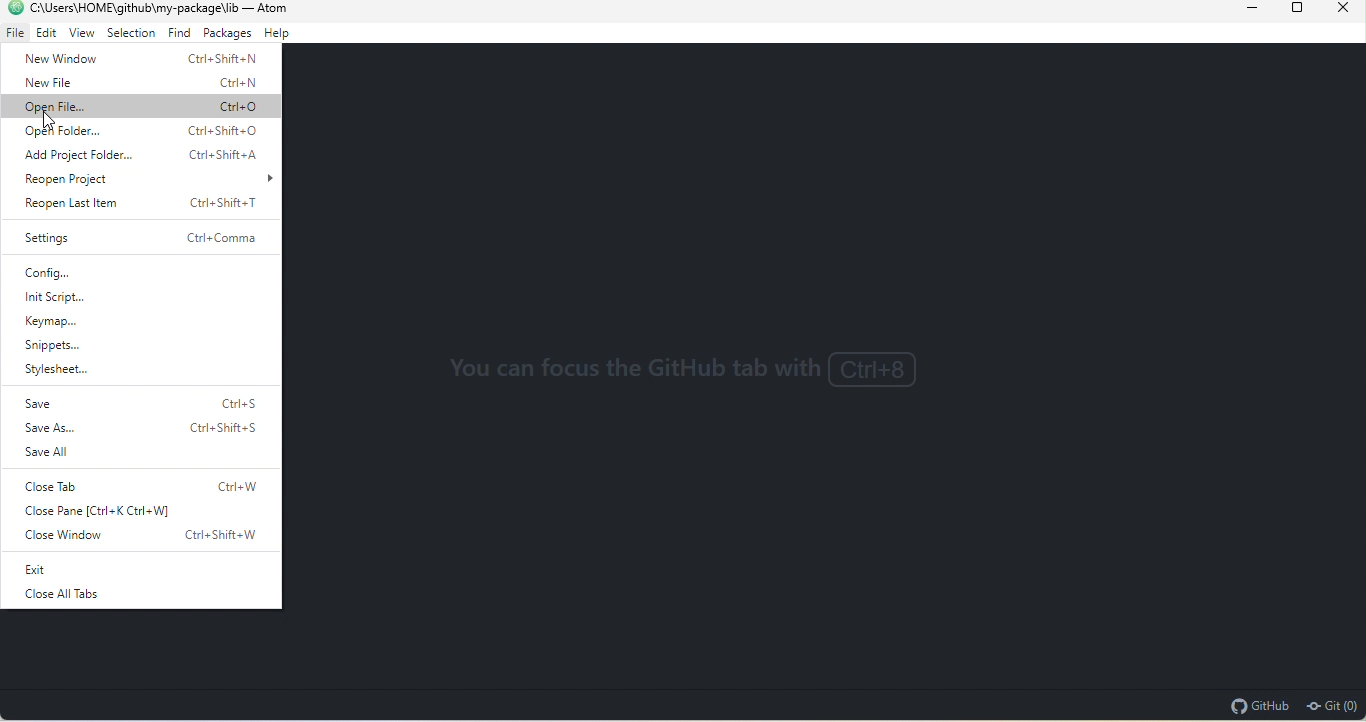 The height and width of the screenshot is (722, 1366). What do you see at coordinates (59, 597) in the screenshot?
I see `close all tabs` at bounding box center [59, 597].